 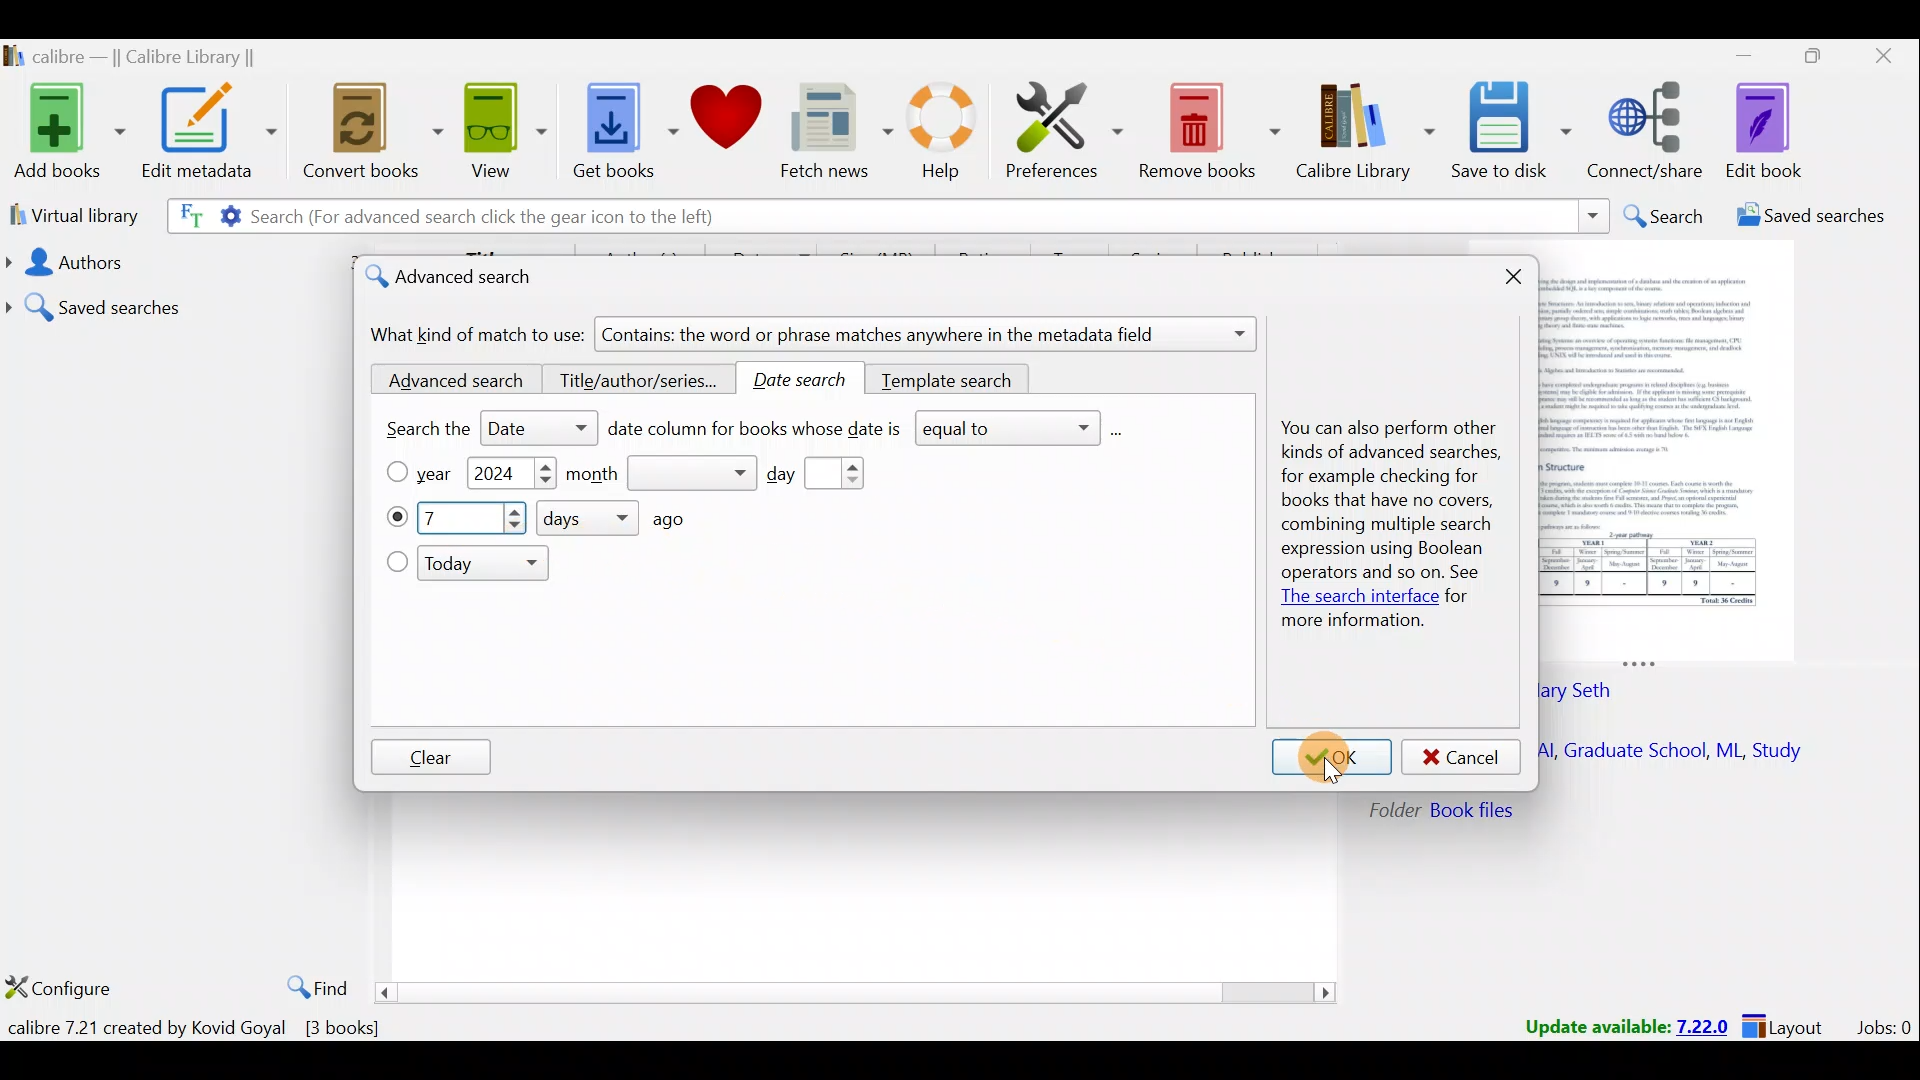 What do you see at coordinates (545, 467) in the screenshot?
I see `Increase` at bounding box center [545, 467].